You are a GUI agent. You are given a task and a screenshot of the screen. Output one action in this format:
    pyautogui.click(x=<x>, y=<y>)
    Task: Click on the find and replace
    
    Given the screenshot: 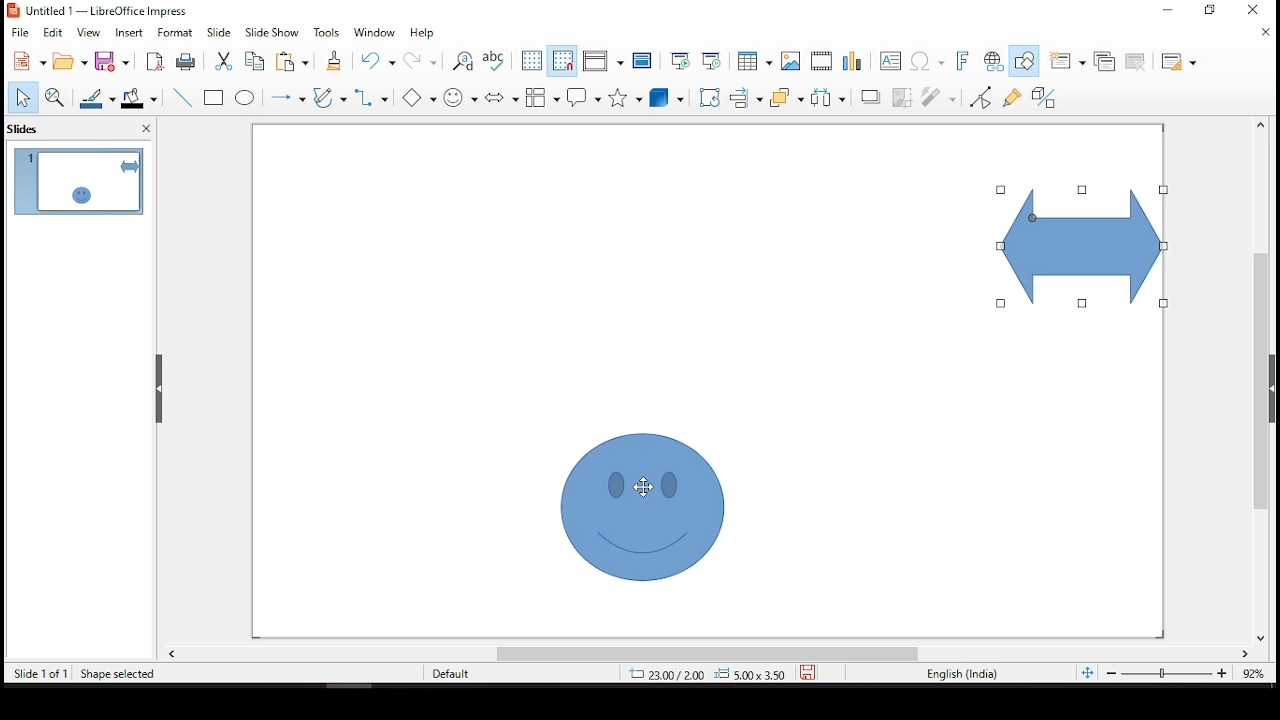 What is the action you would take?
    pyautogui.click(x=464, y=61)
    